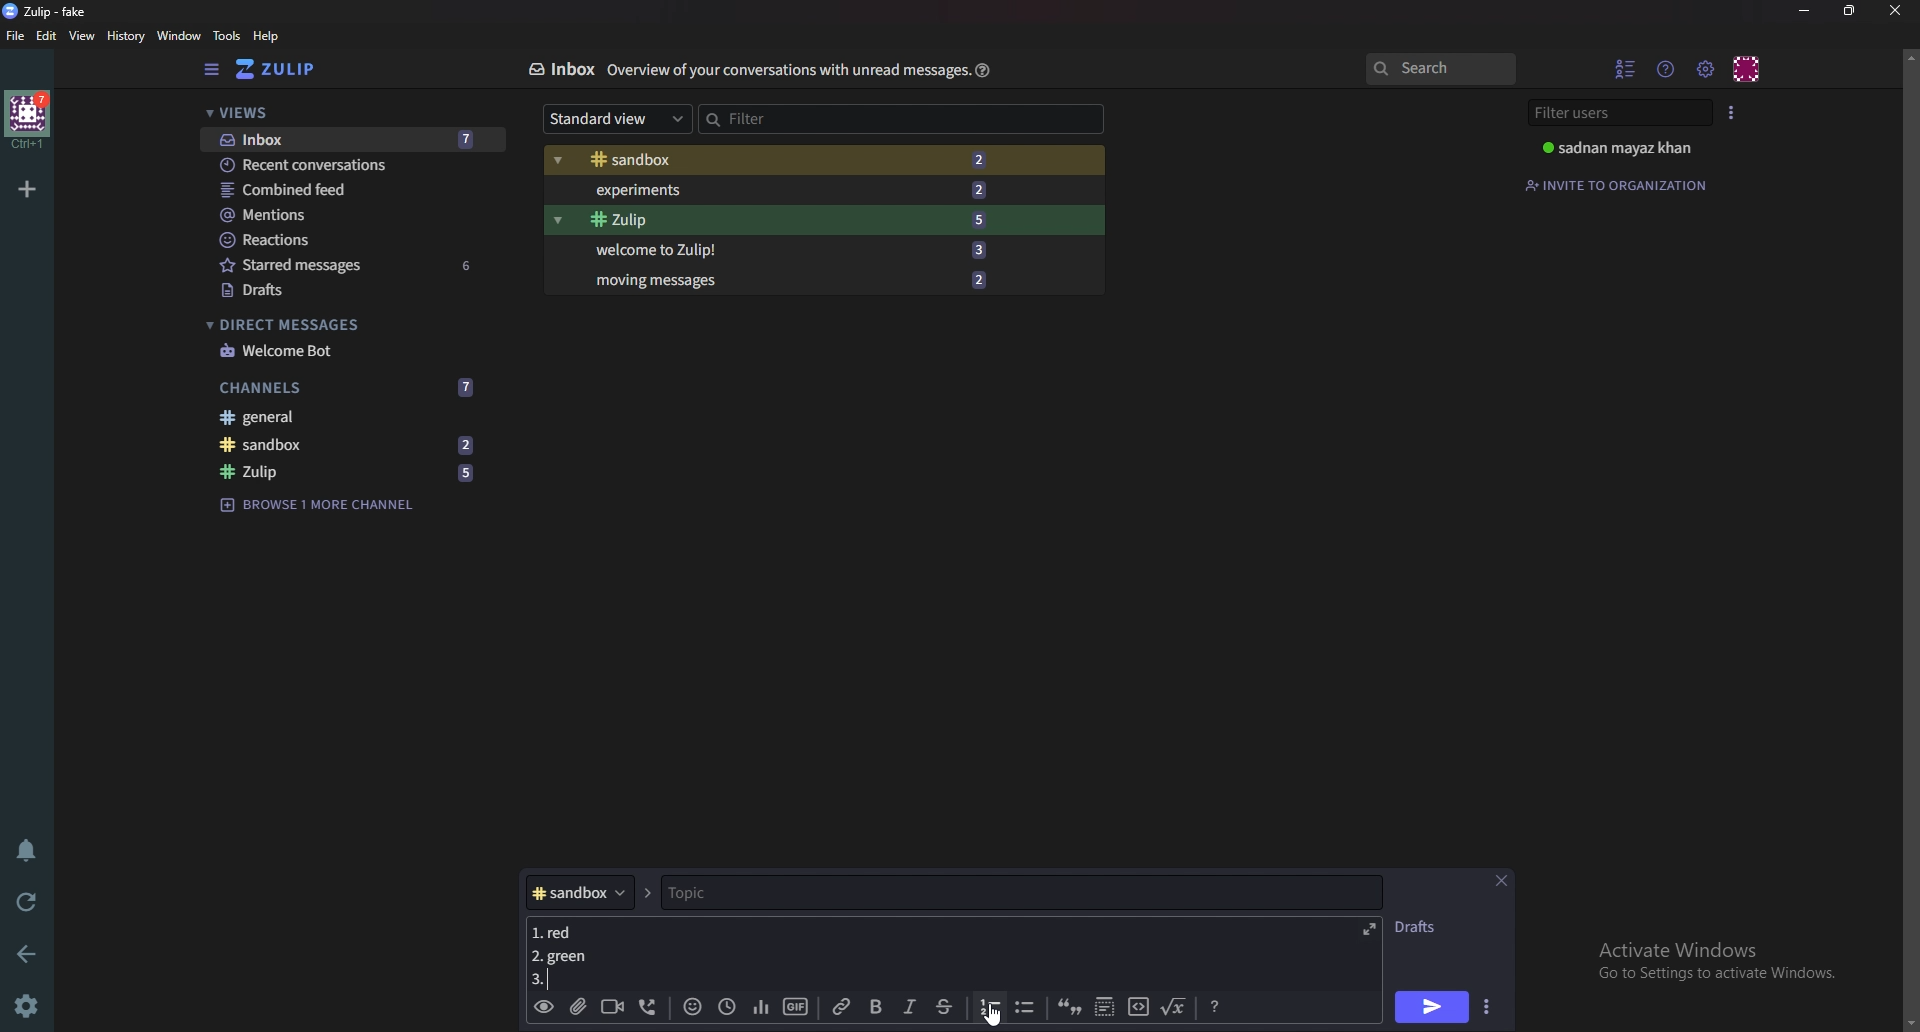  What do you see at coordinates (788, 279) in the screenshot?
I see `Moving messages` at bounding box center [788, 279].